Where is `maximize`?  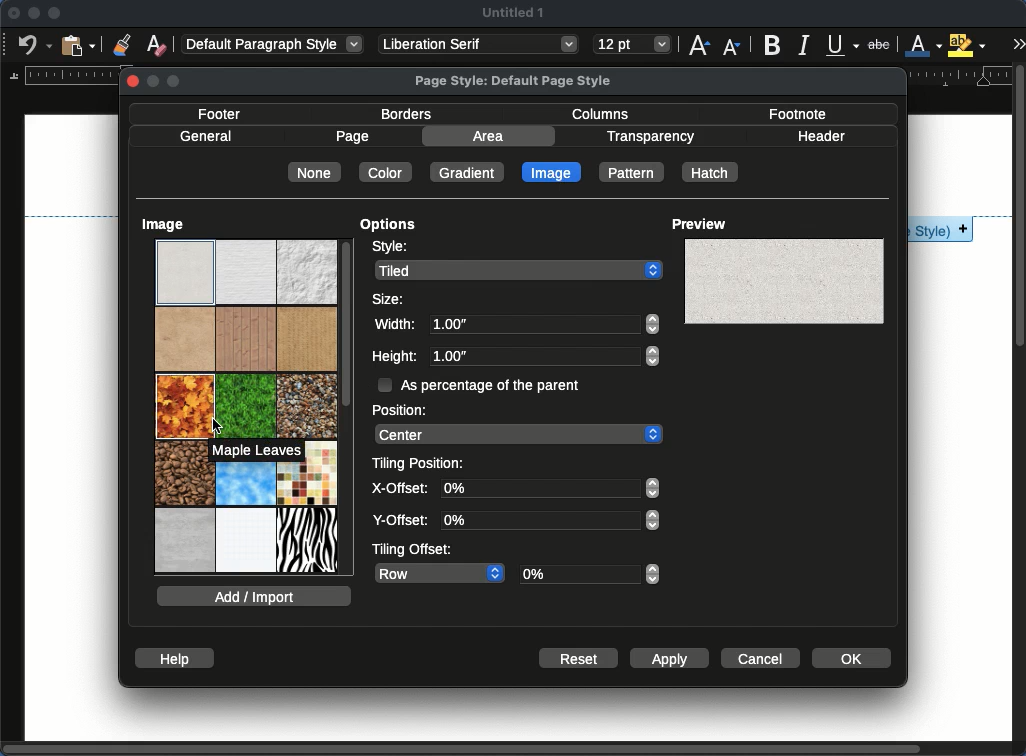 maximize is located at coordinates (55, 13).